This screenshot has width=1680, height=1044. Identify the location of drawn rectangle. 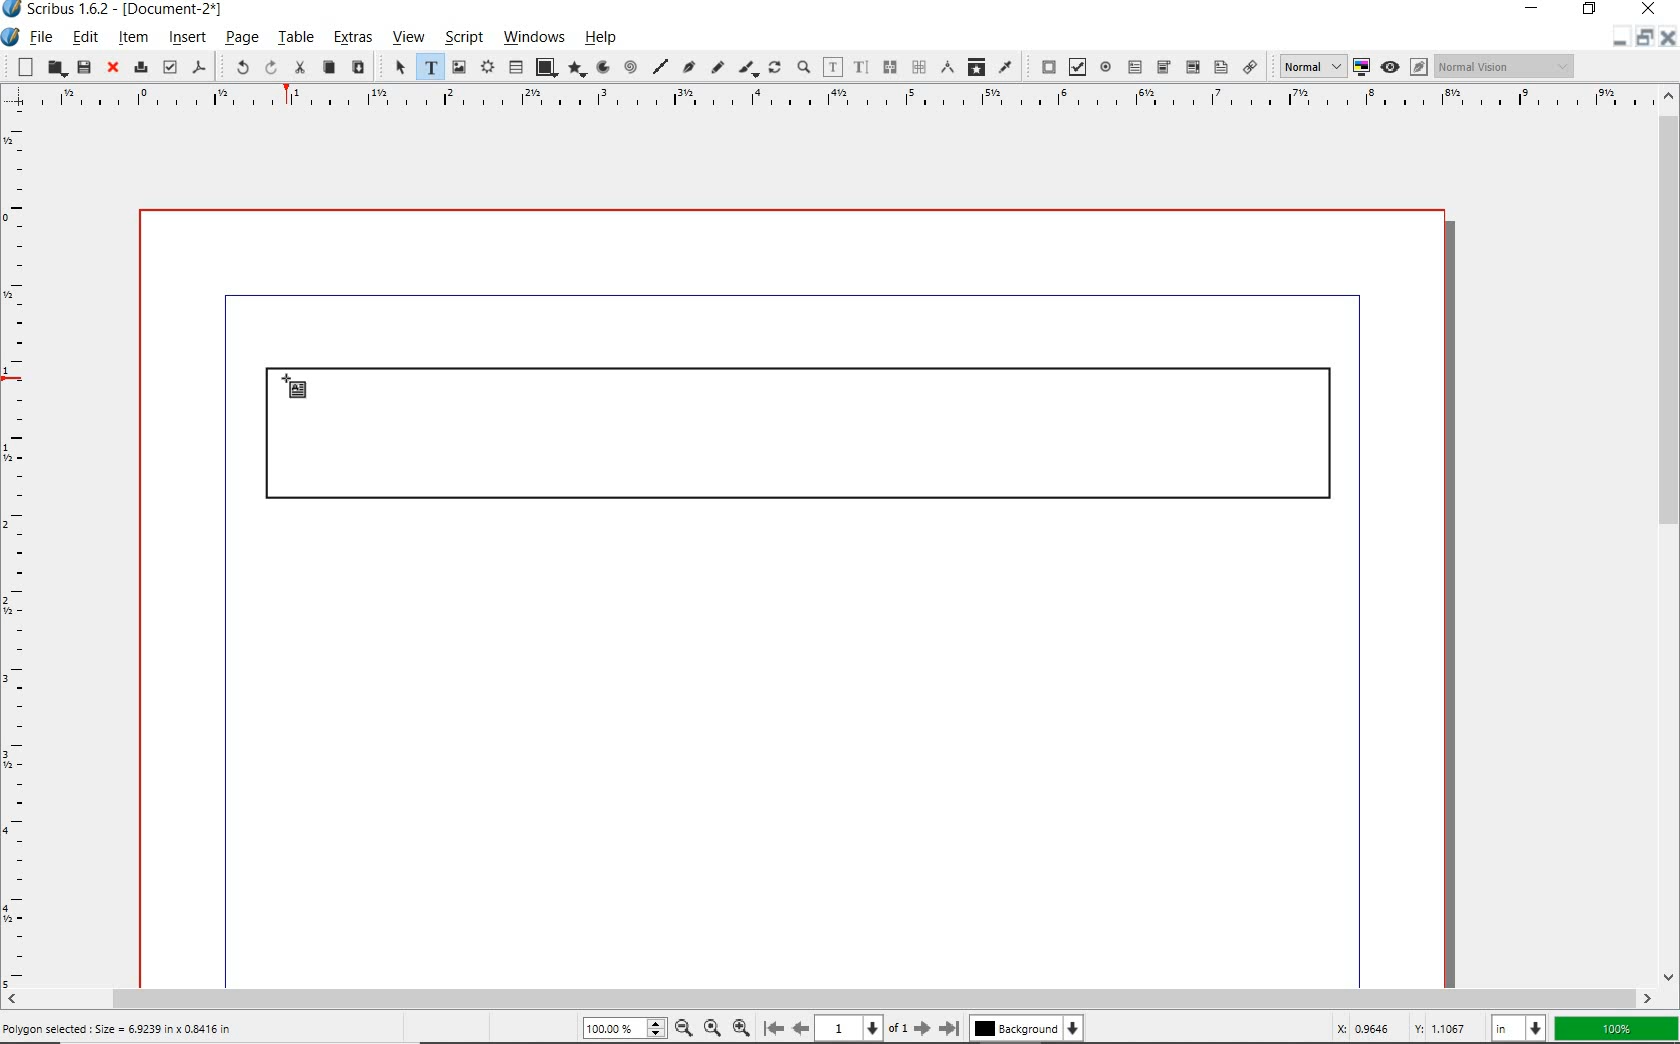
(806, 442).